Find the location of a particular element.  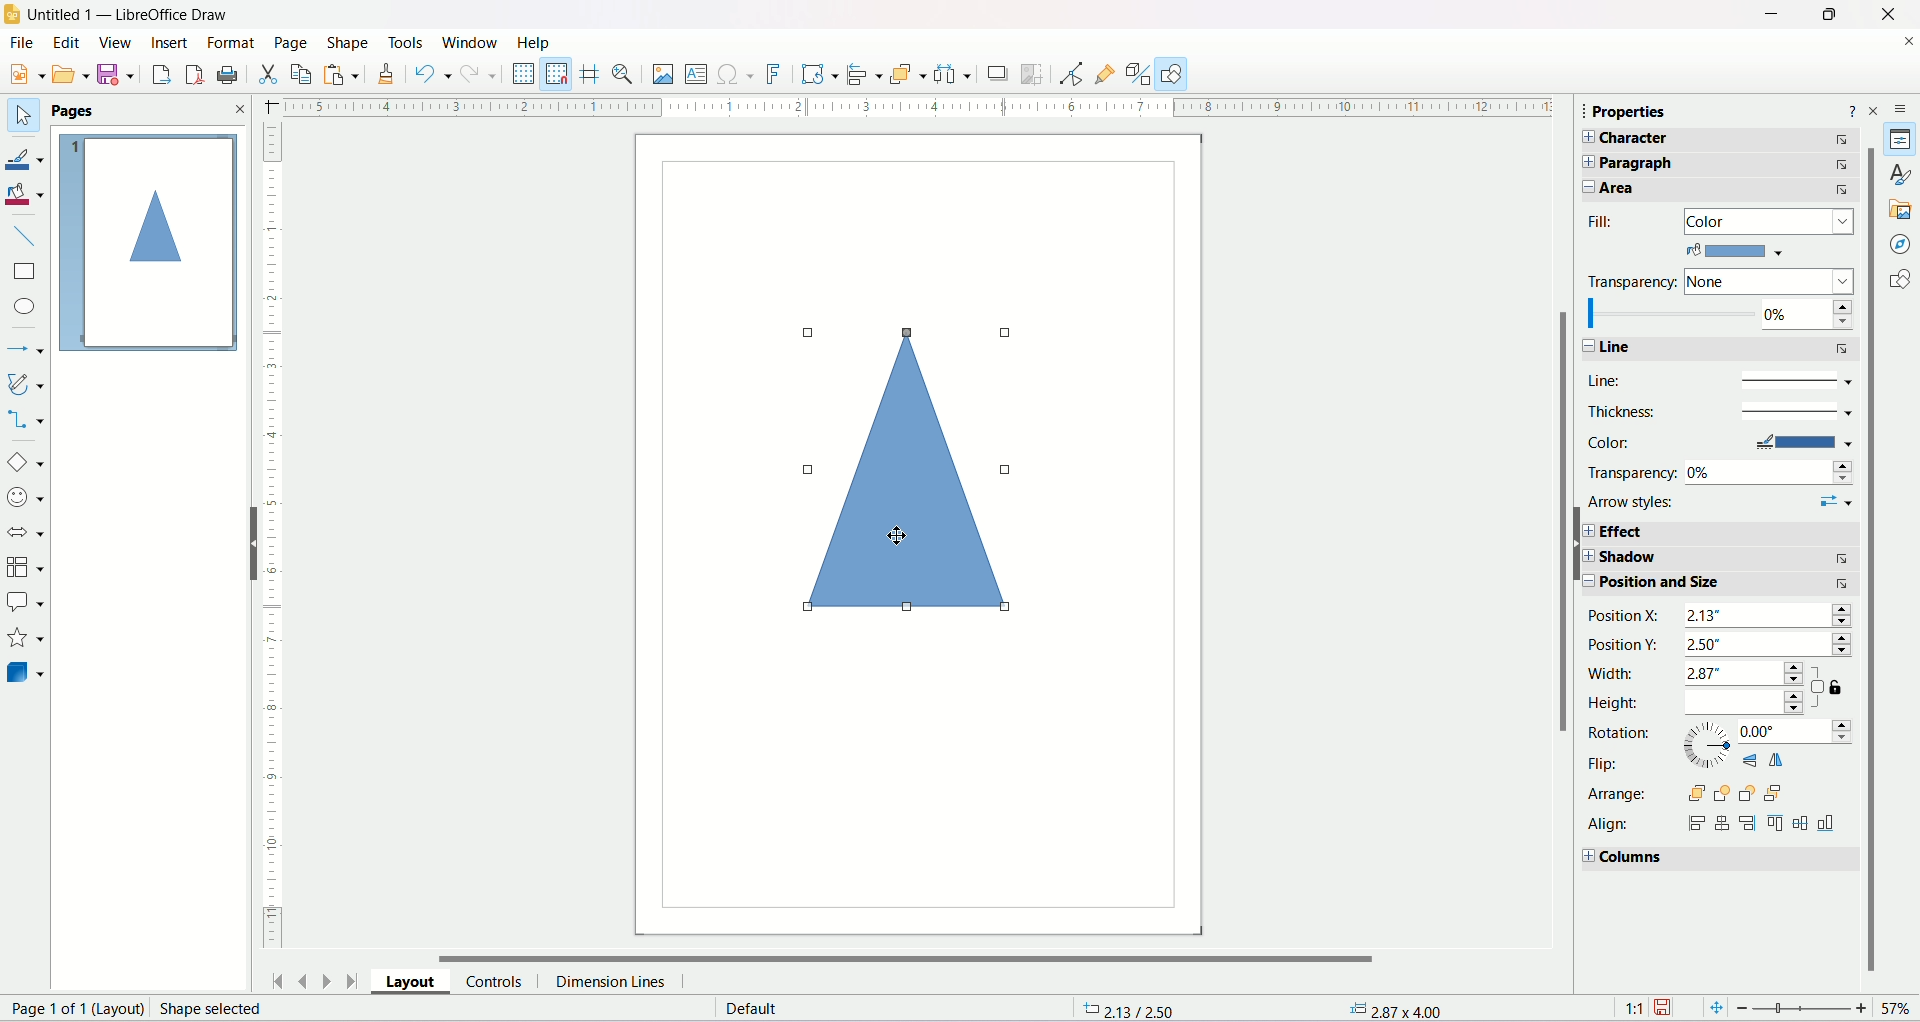

Show gluepoint functions is located at coordinates (1103, 72).